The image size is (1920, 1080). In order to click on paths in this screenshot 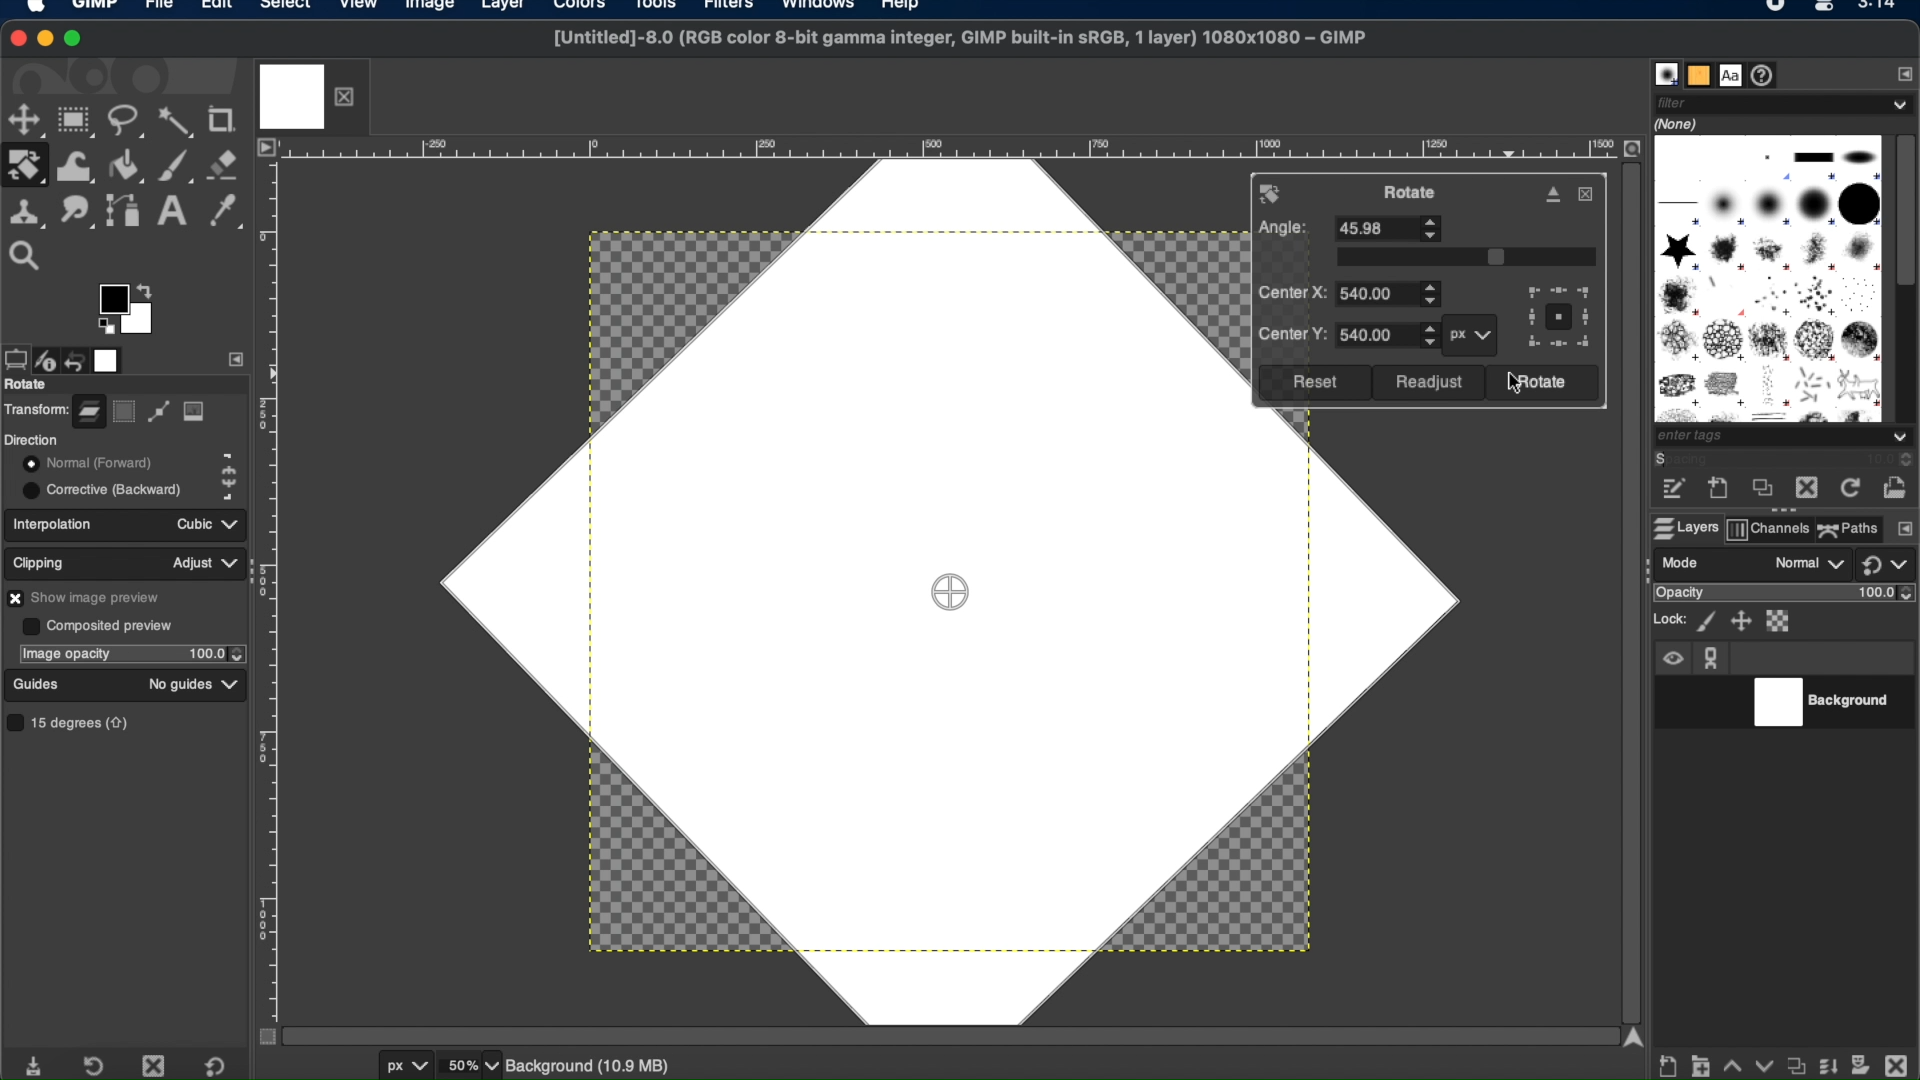, I will do `click(1849, 528)`.